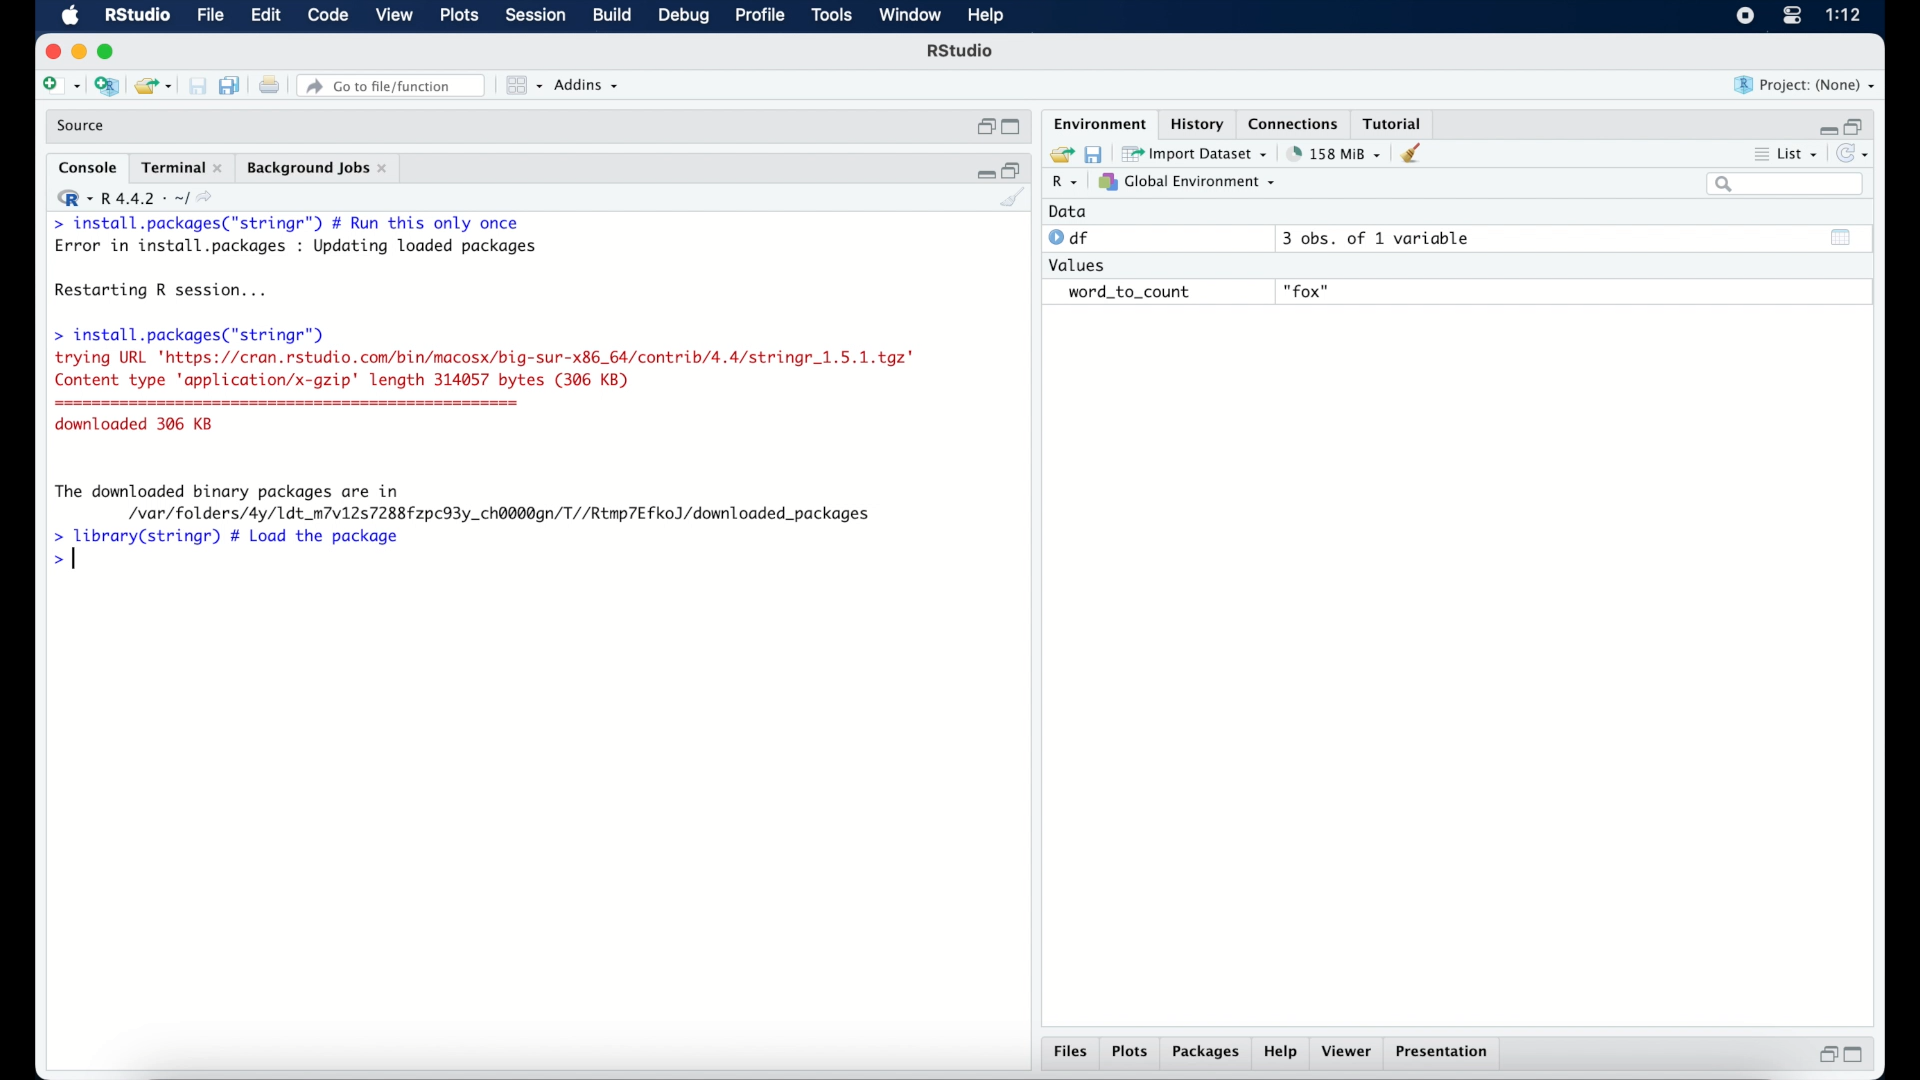 This screenshot has height=1080, width=1920. What do you see at coordinates (78, 51) in the screenshot?
I see `minimize` at bounding box center [78, 51].